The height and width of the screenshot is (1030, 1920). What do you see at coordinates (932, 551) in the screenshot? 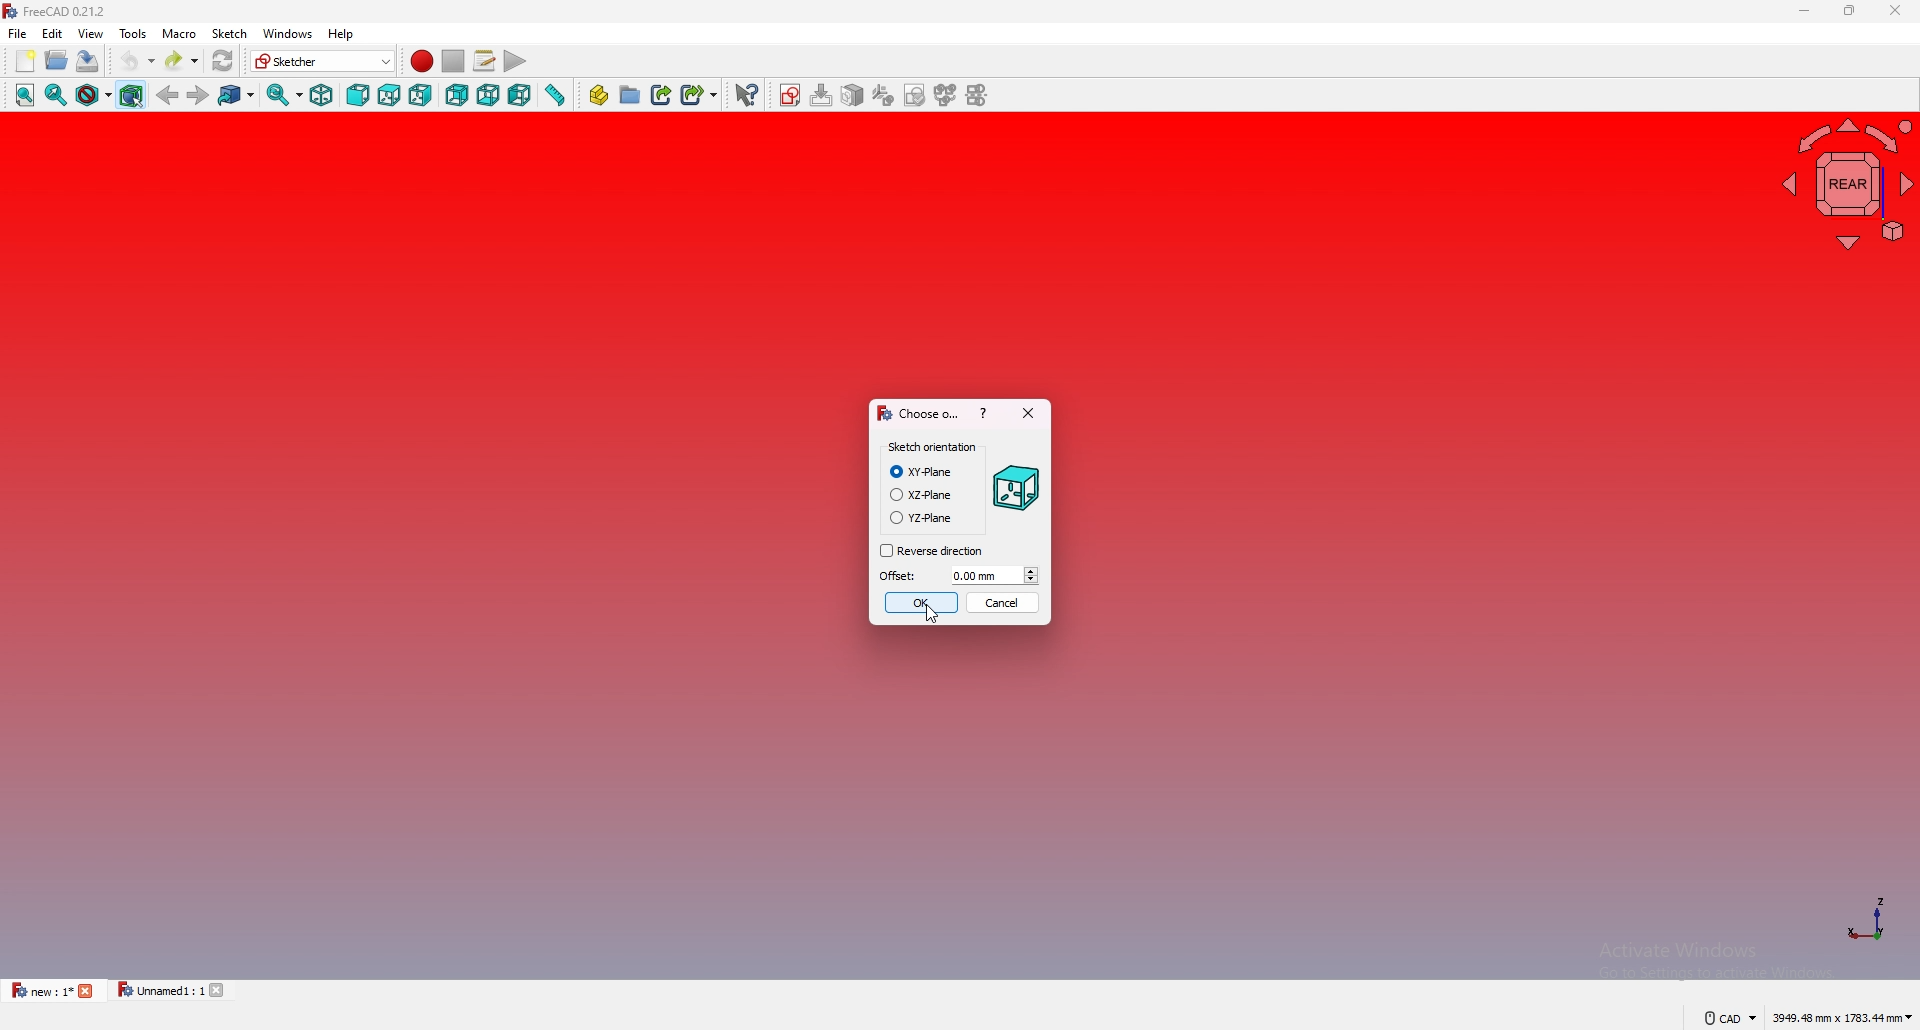
I see `reverse direction` at bounding box center [932, 551].